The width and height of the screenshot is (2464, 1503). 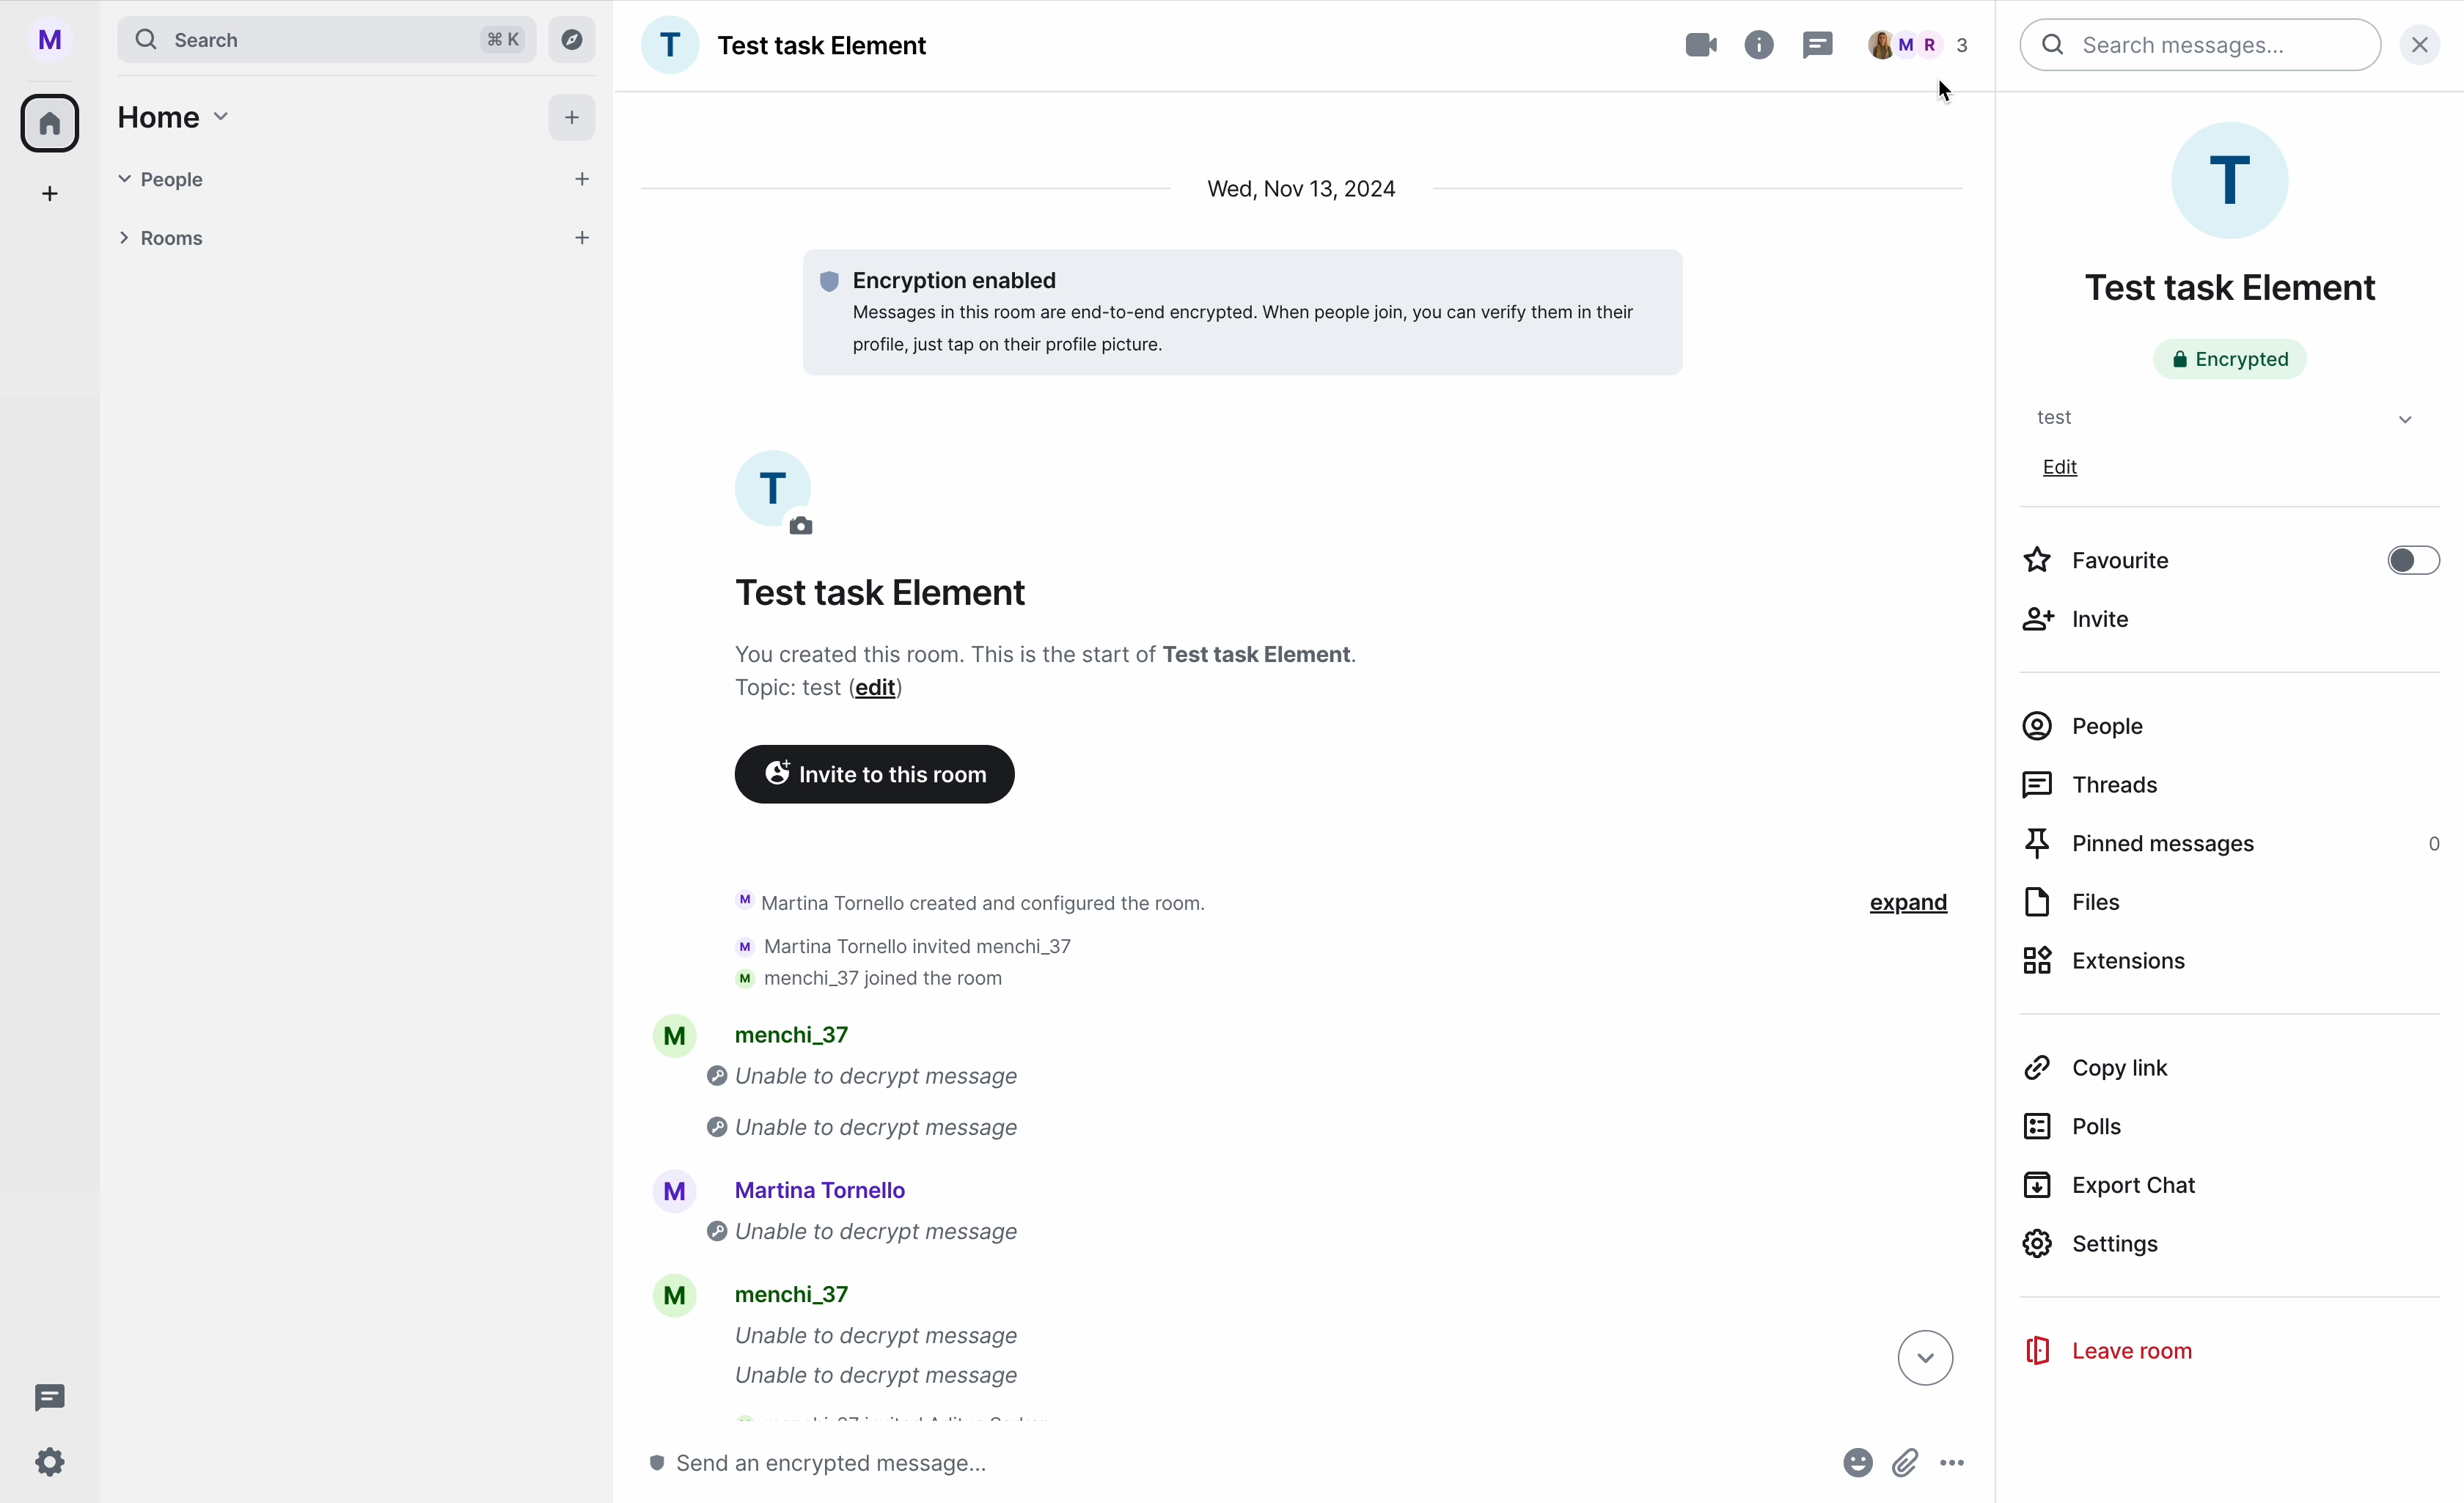 I want to click on settings, so click(x=51, y=1464).